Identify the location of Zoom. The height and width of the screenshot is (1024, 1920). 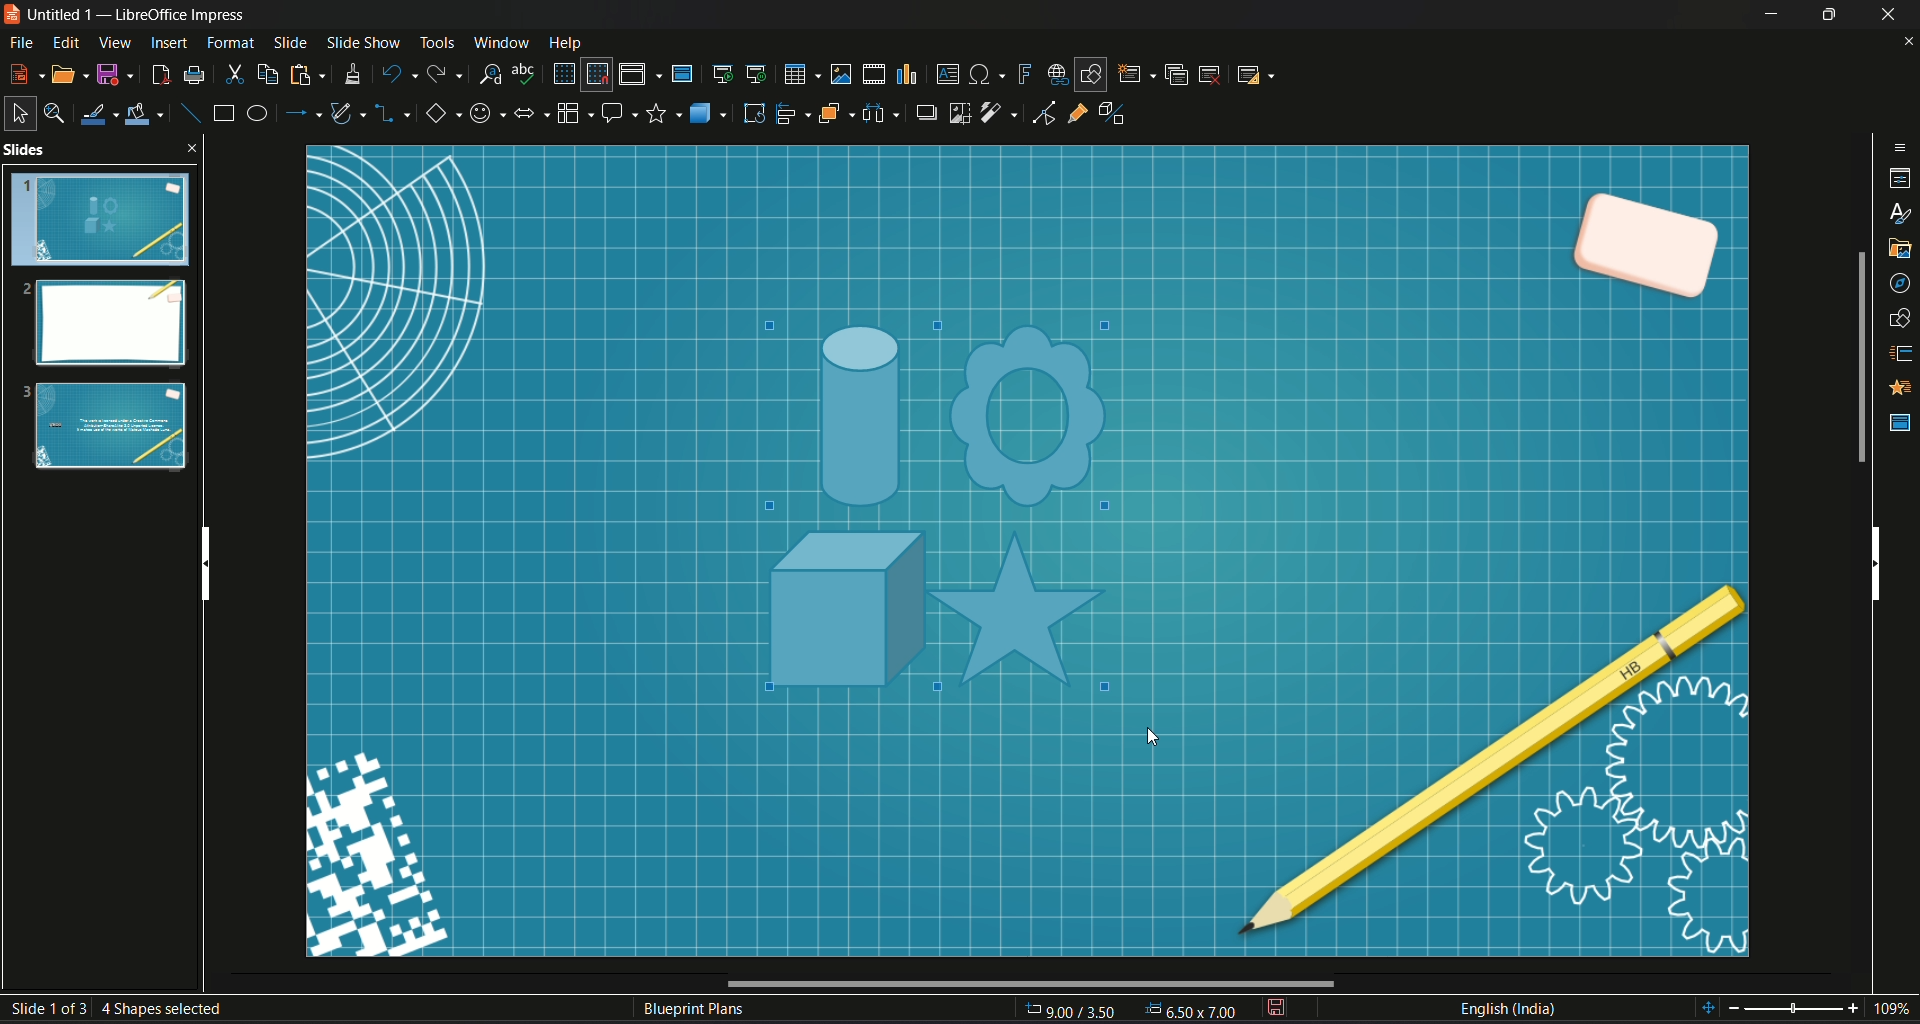
(1809, 1009).